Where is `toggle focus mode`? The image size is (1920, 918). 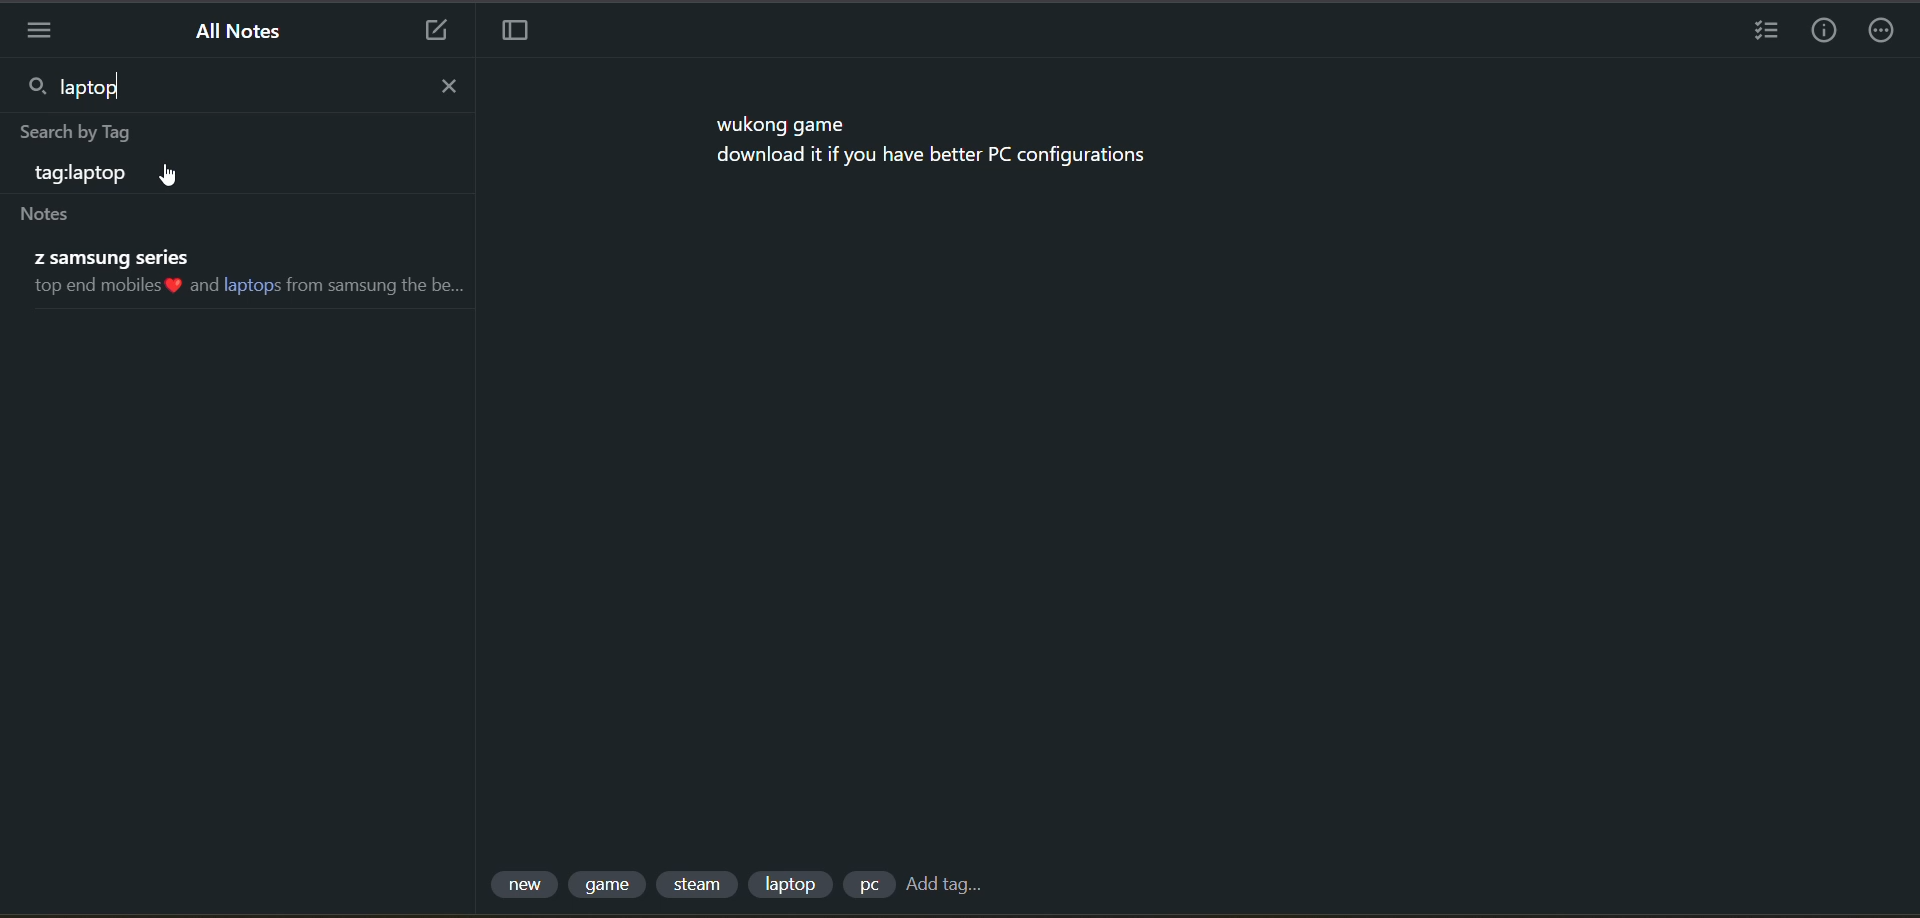
toggle focus mode is located at coordinates (516, 29).